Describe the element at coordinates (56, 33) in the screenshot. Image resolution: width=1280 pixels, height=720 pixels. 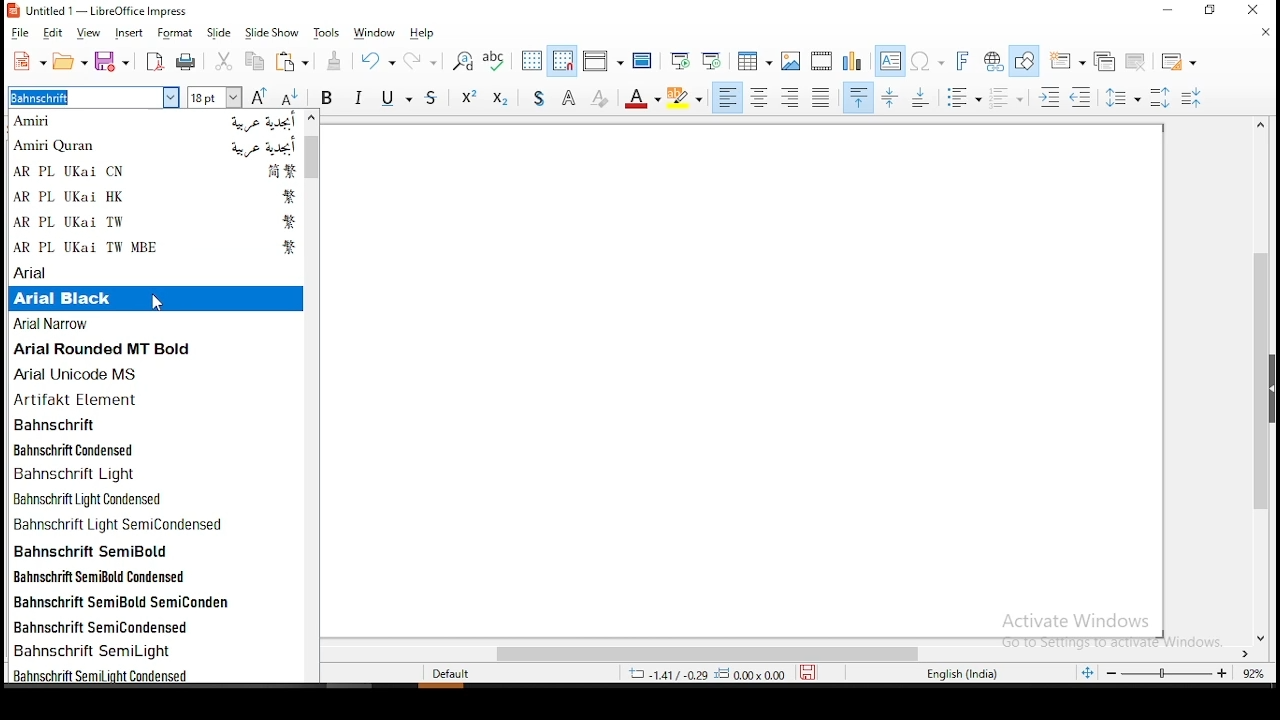
I see `edit` at that location.